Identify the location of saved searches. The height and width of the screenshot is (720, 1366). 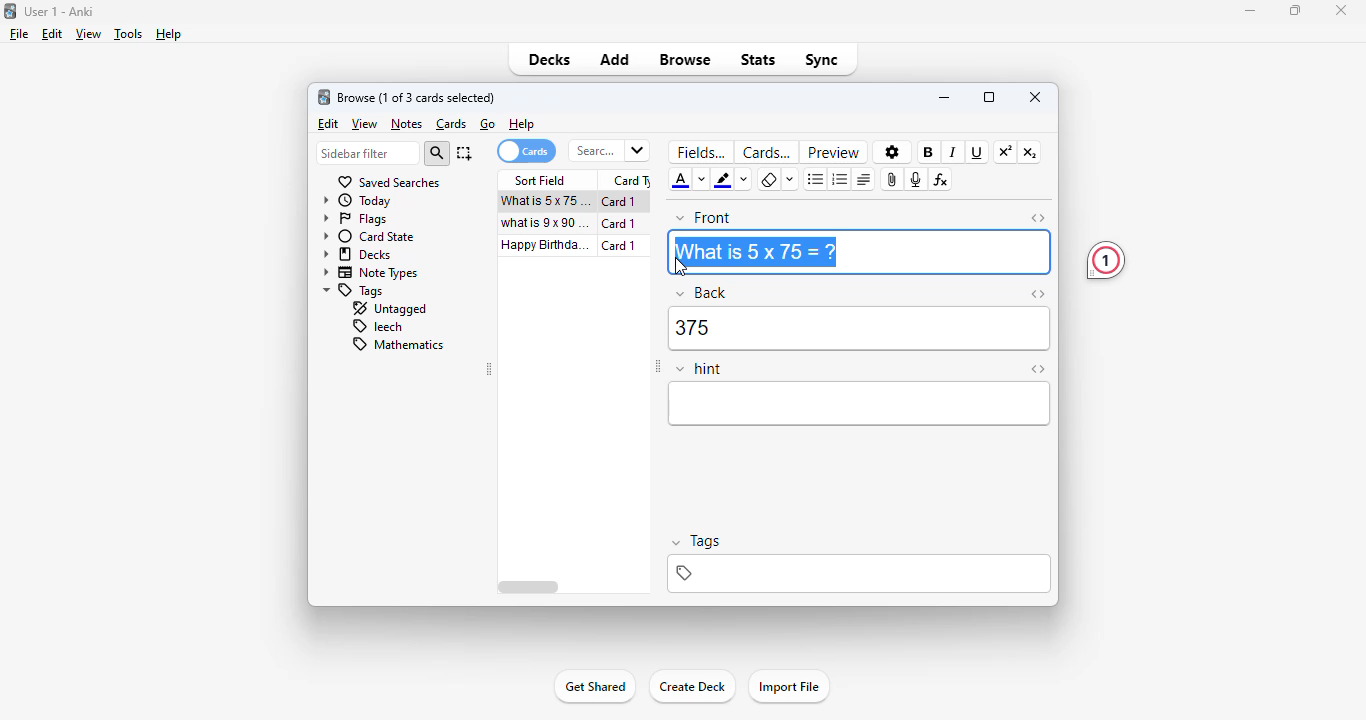
(390, 182).